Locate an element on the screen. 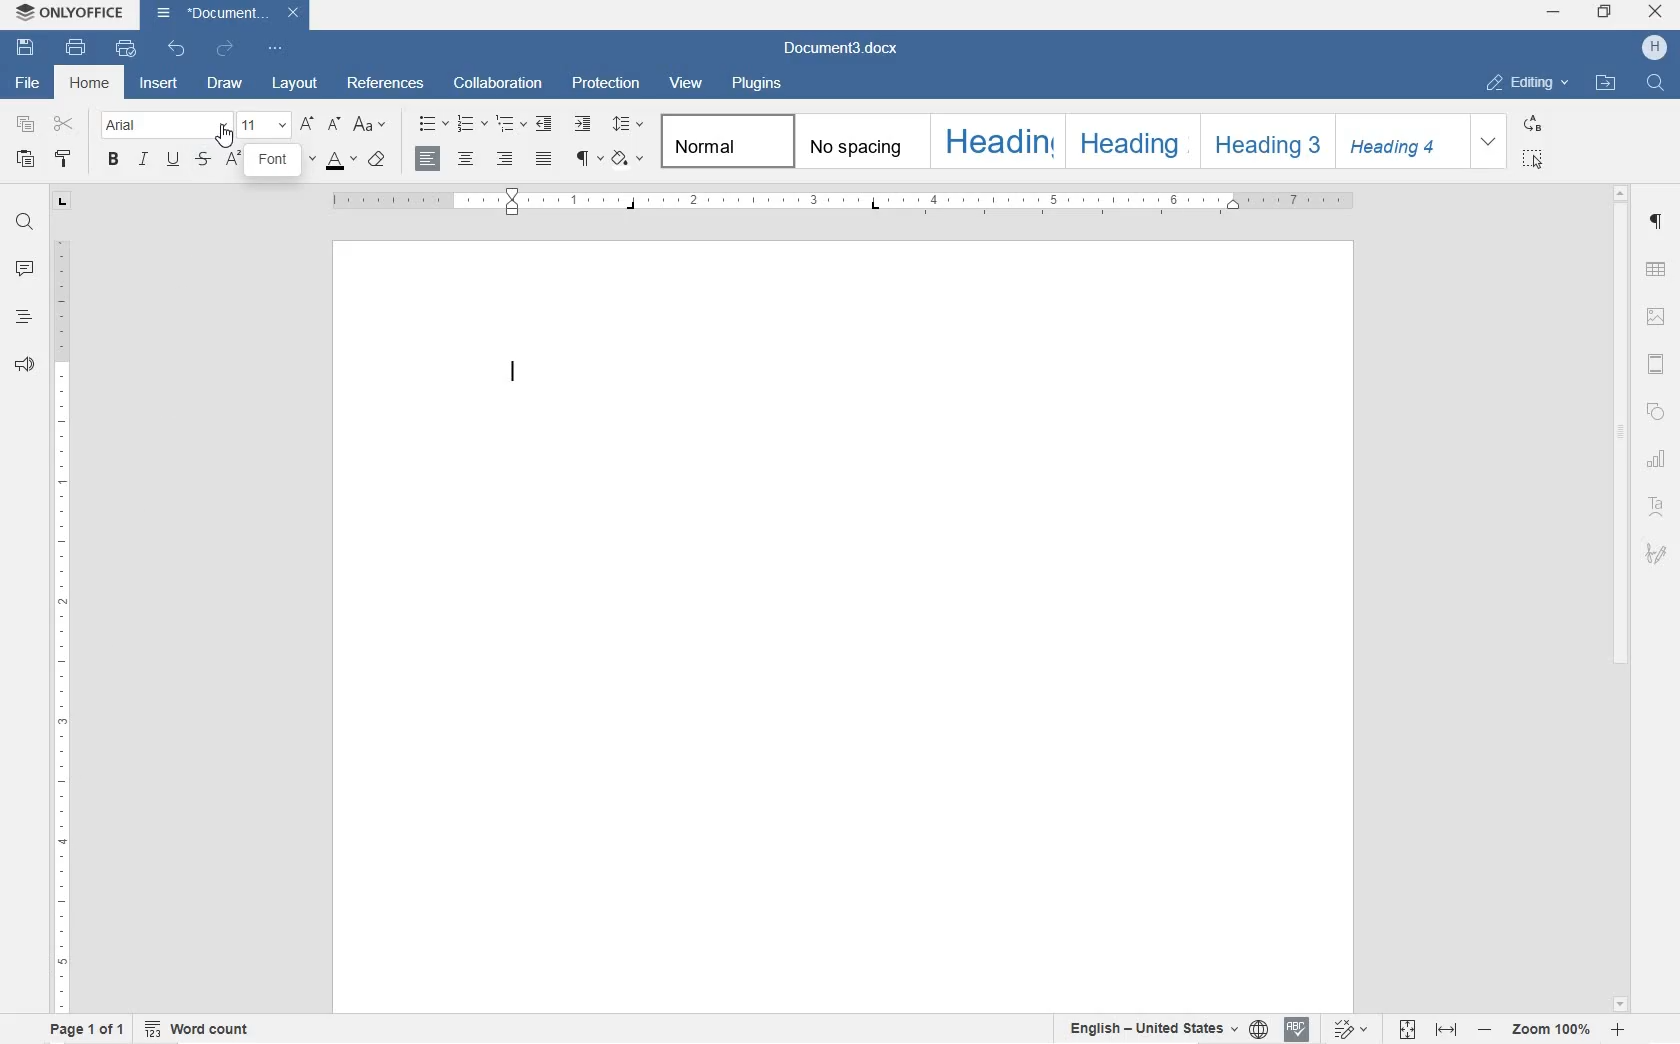  HEADING 1 is located at coordinates (995, 140).